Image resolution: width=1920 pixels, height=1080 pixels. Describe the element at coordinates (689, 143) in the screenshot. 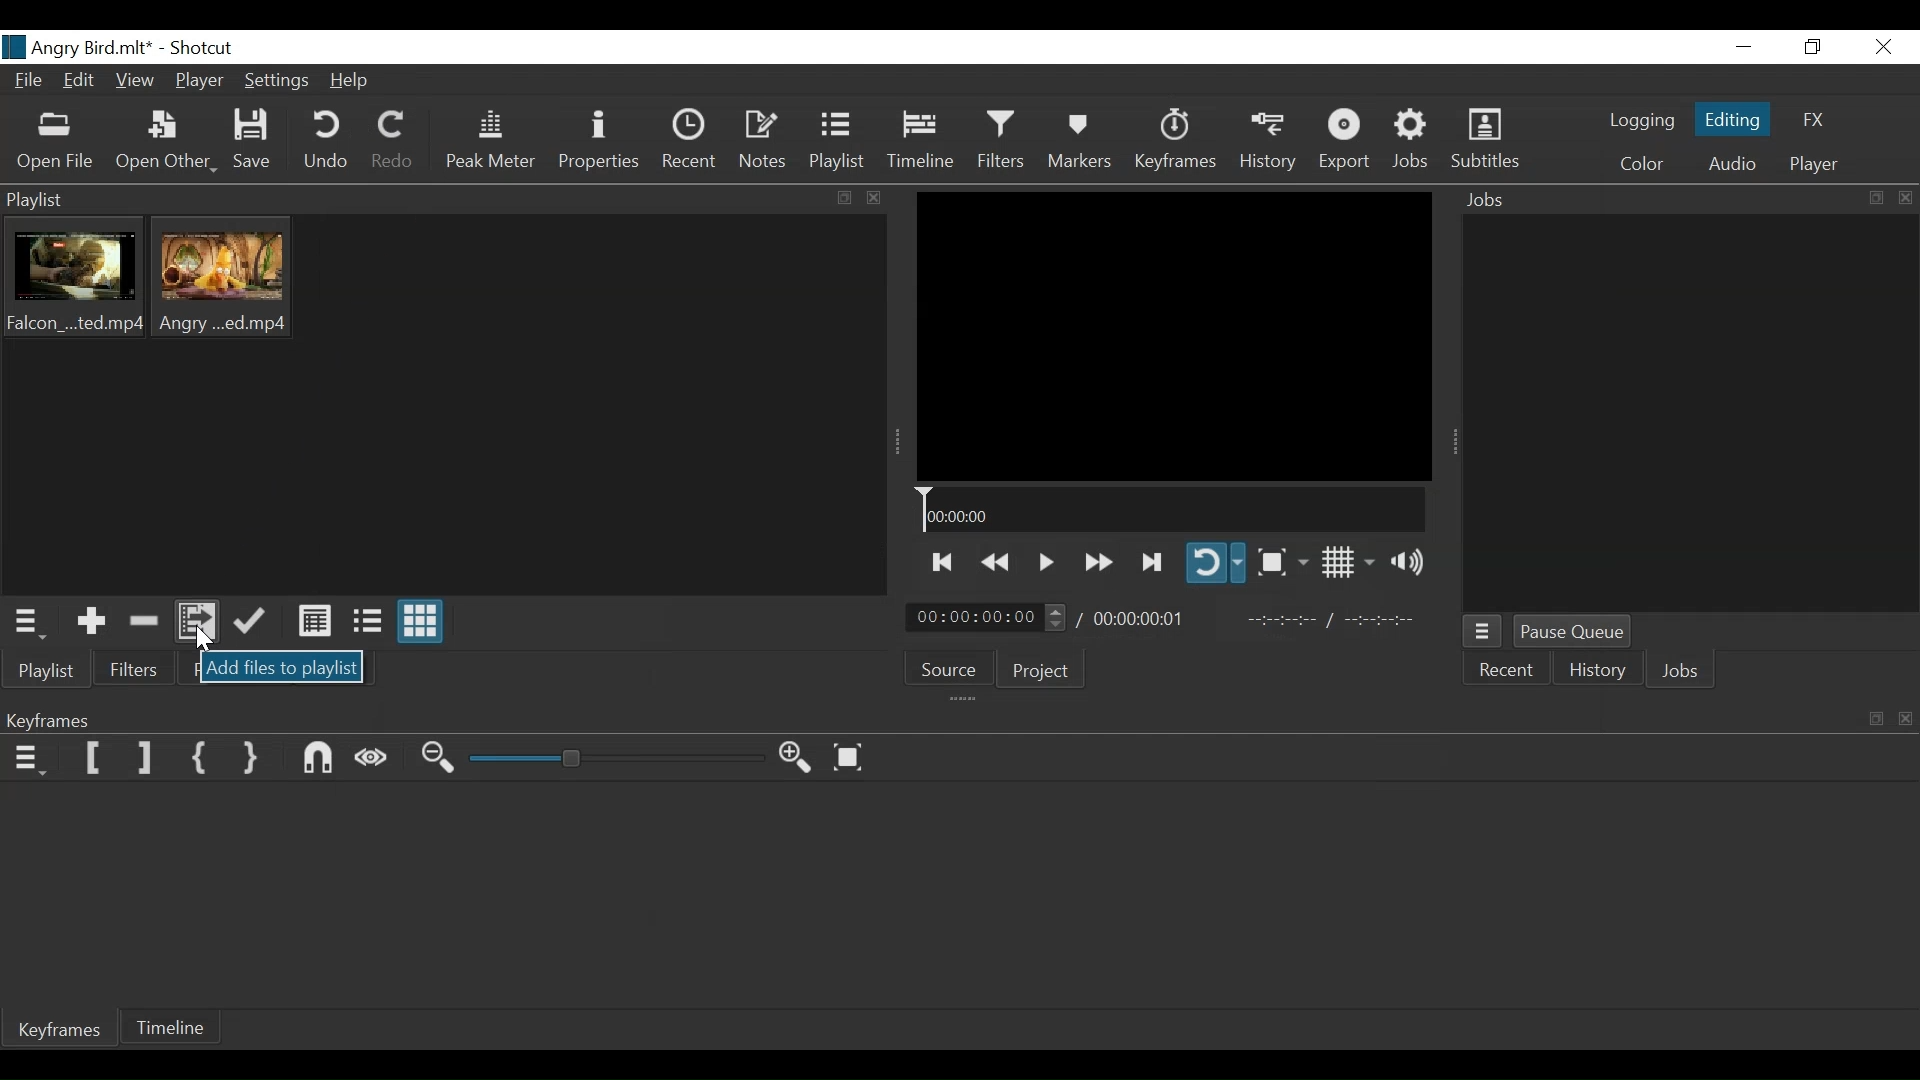

I see `Recent` at that location.